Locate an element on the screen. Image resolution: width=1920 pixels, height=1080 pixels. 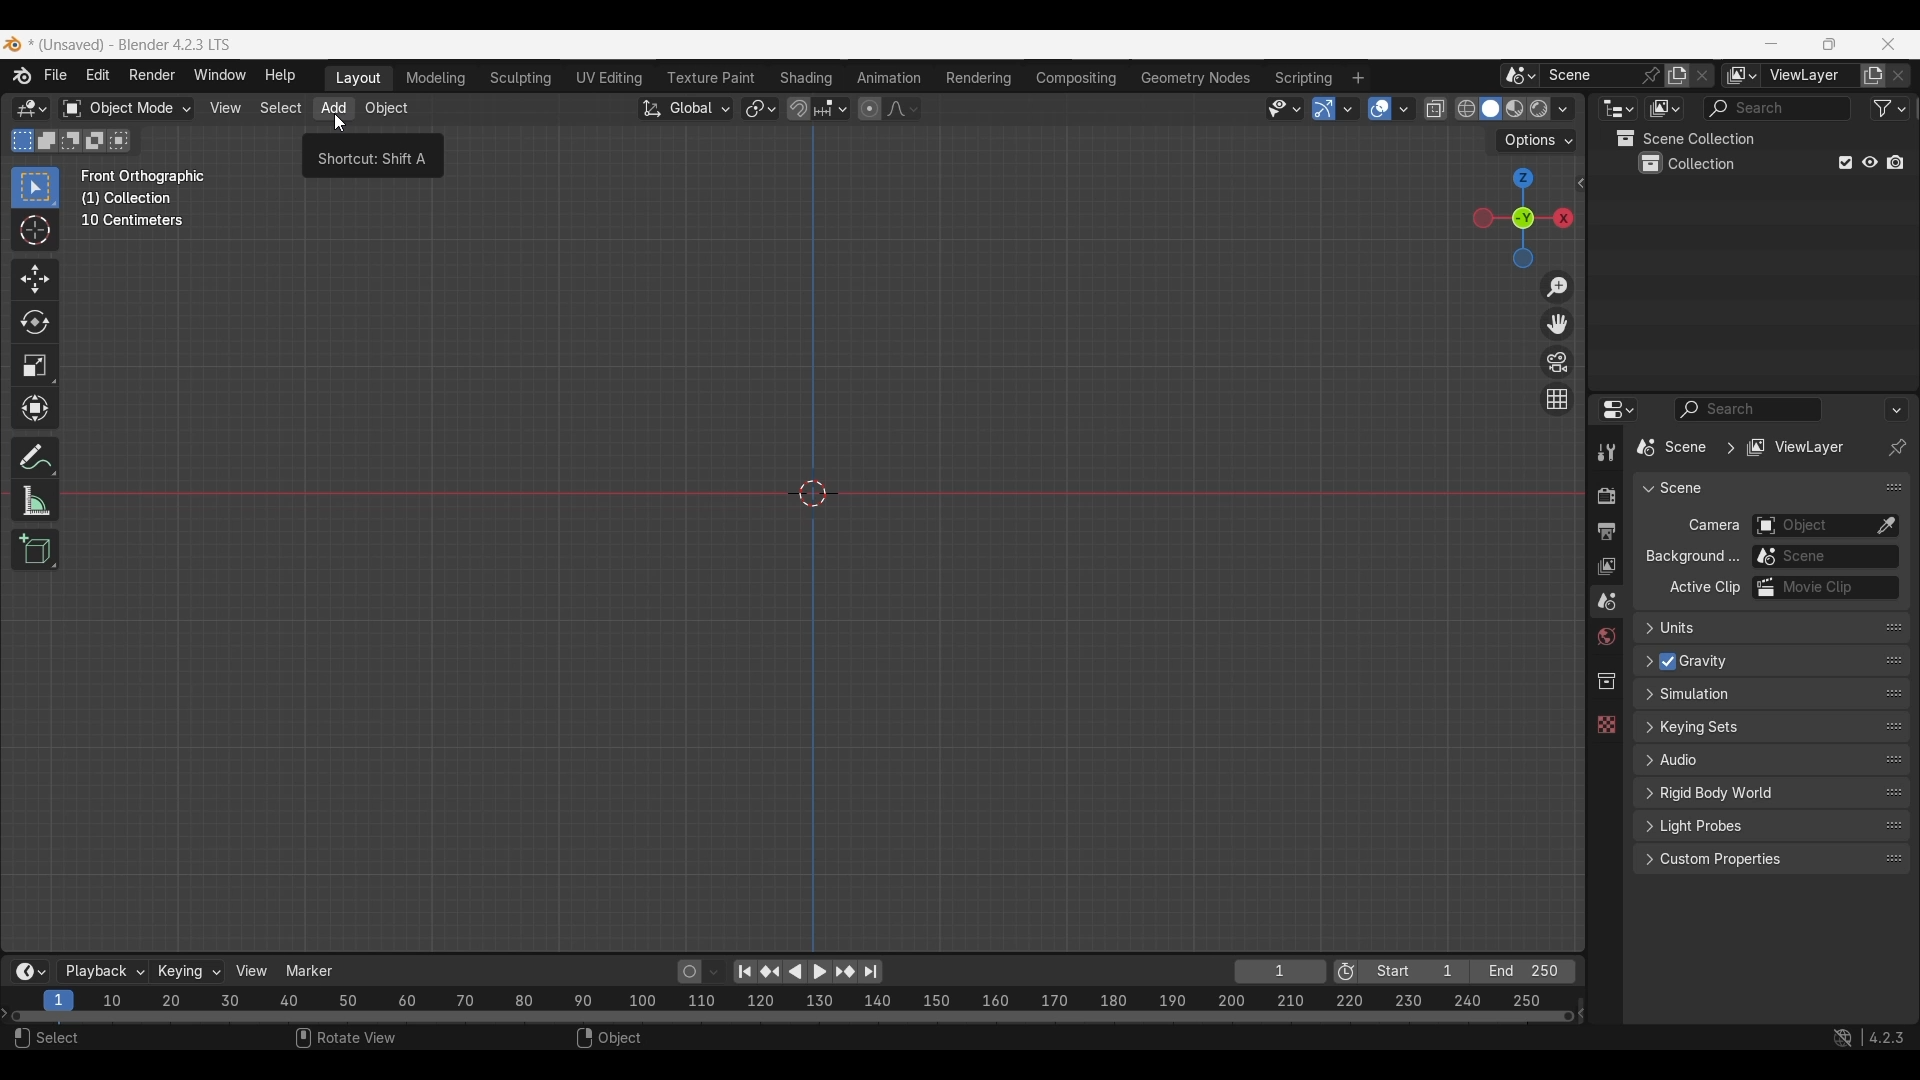
Change order in the list is located at coordinates (1894, 825).